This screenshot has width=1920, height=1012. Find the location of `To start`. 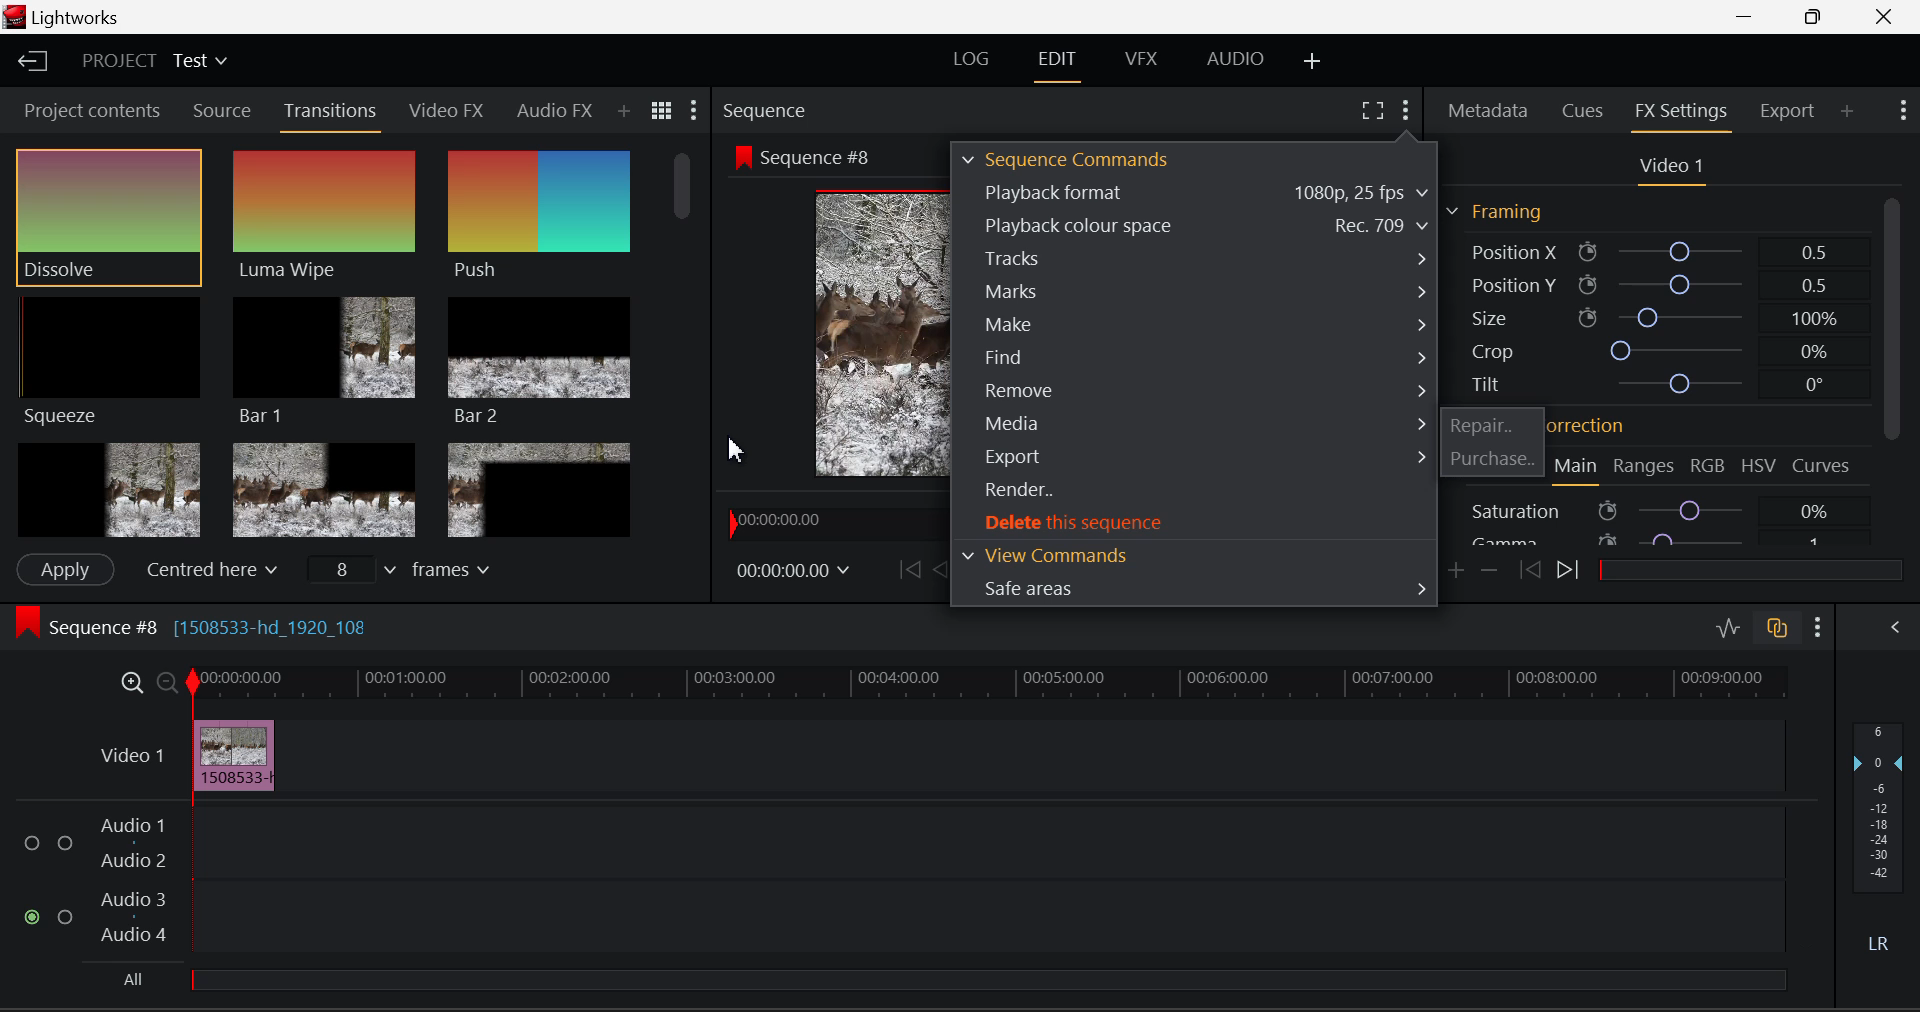

To start is located at coordinates (906, 570).